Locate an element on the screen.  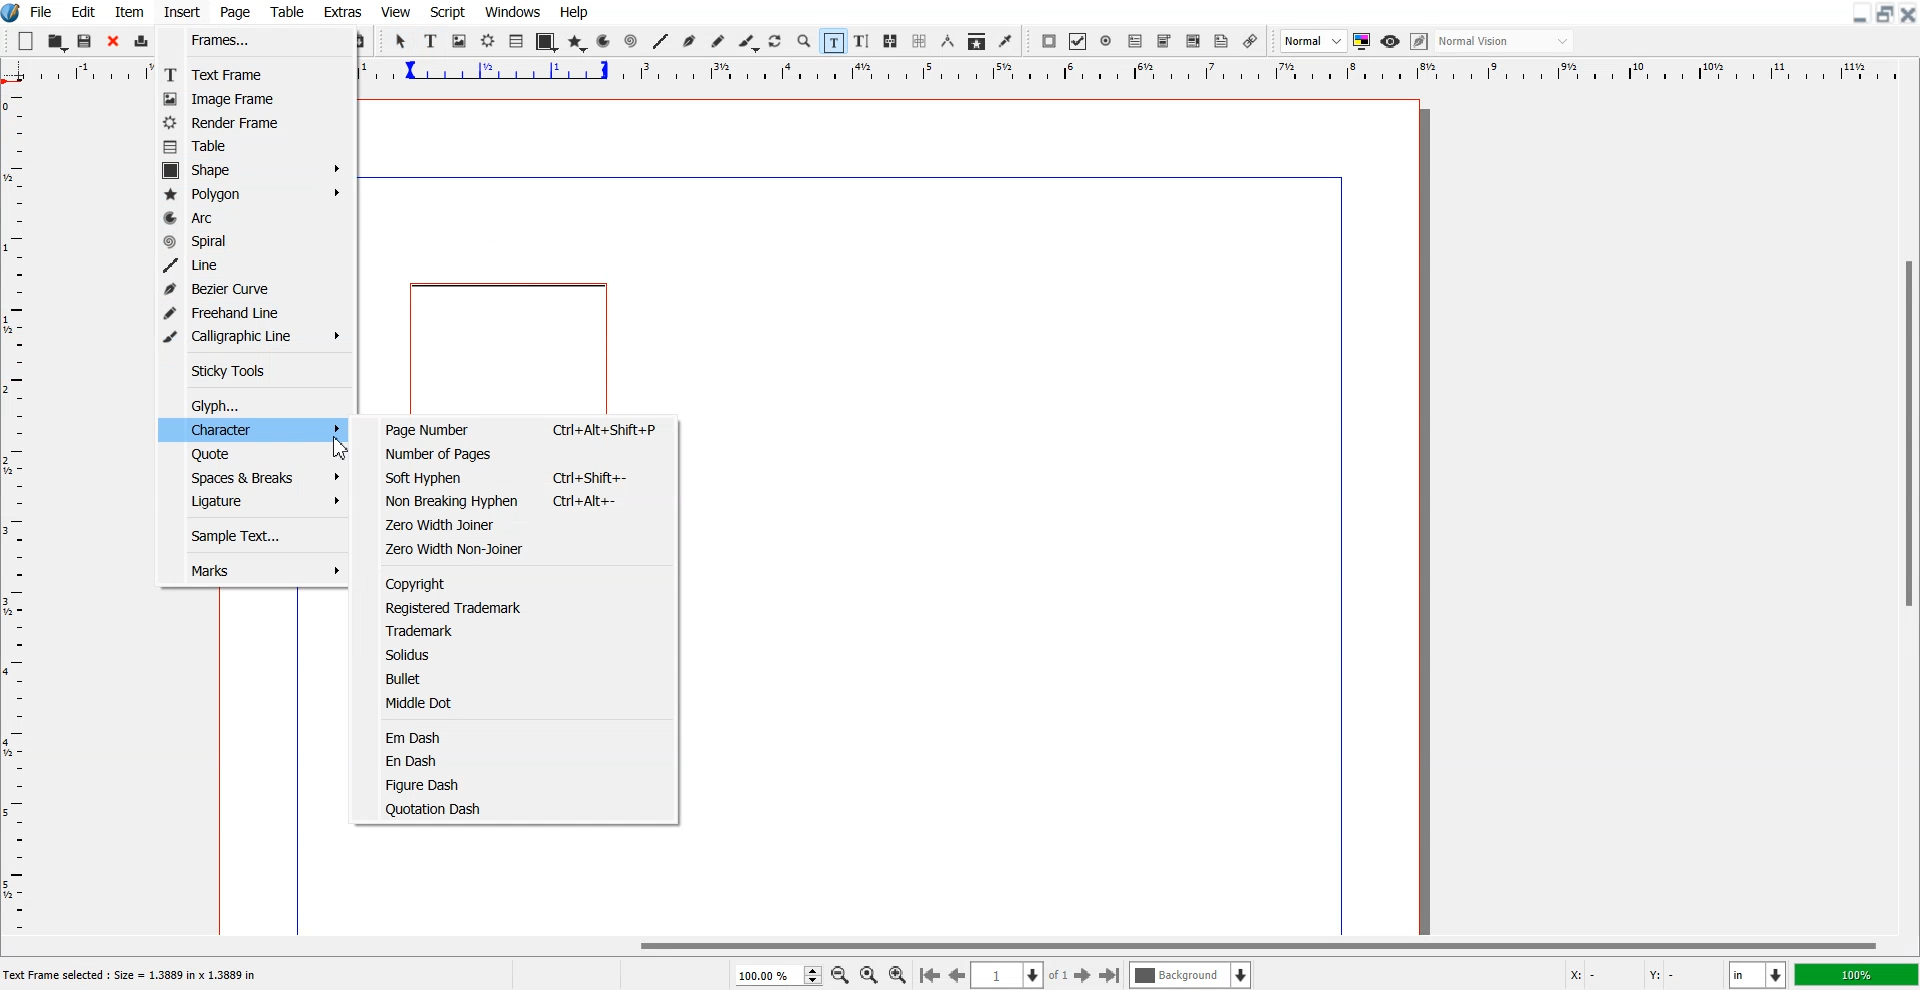
text frame is located at coordinates (511, 346).